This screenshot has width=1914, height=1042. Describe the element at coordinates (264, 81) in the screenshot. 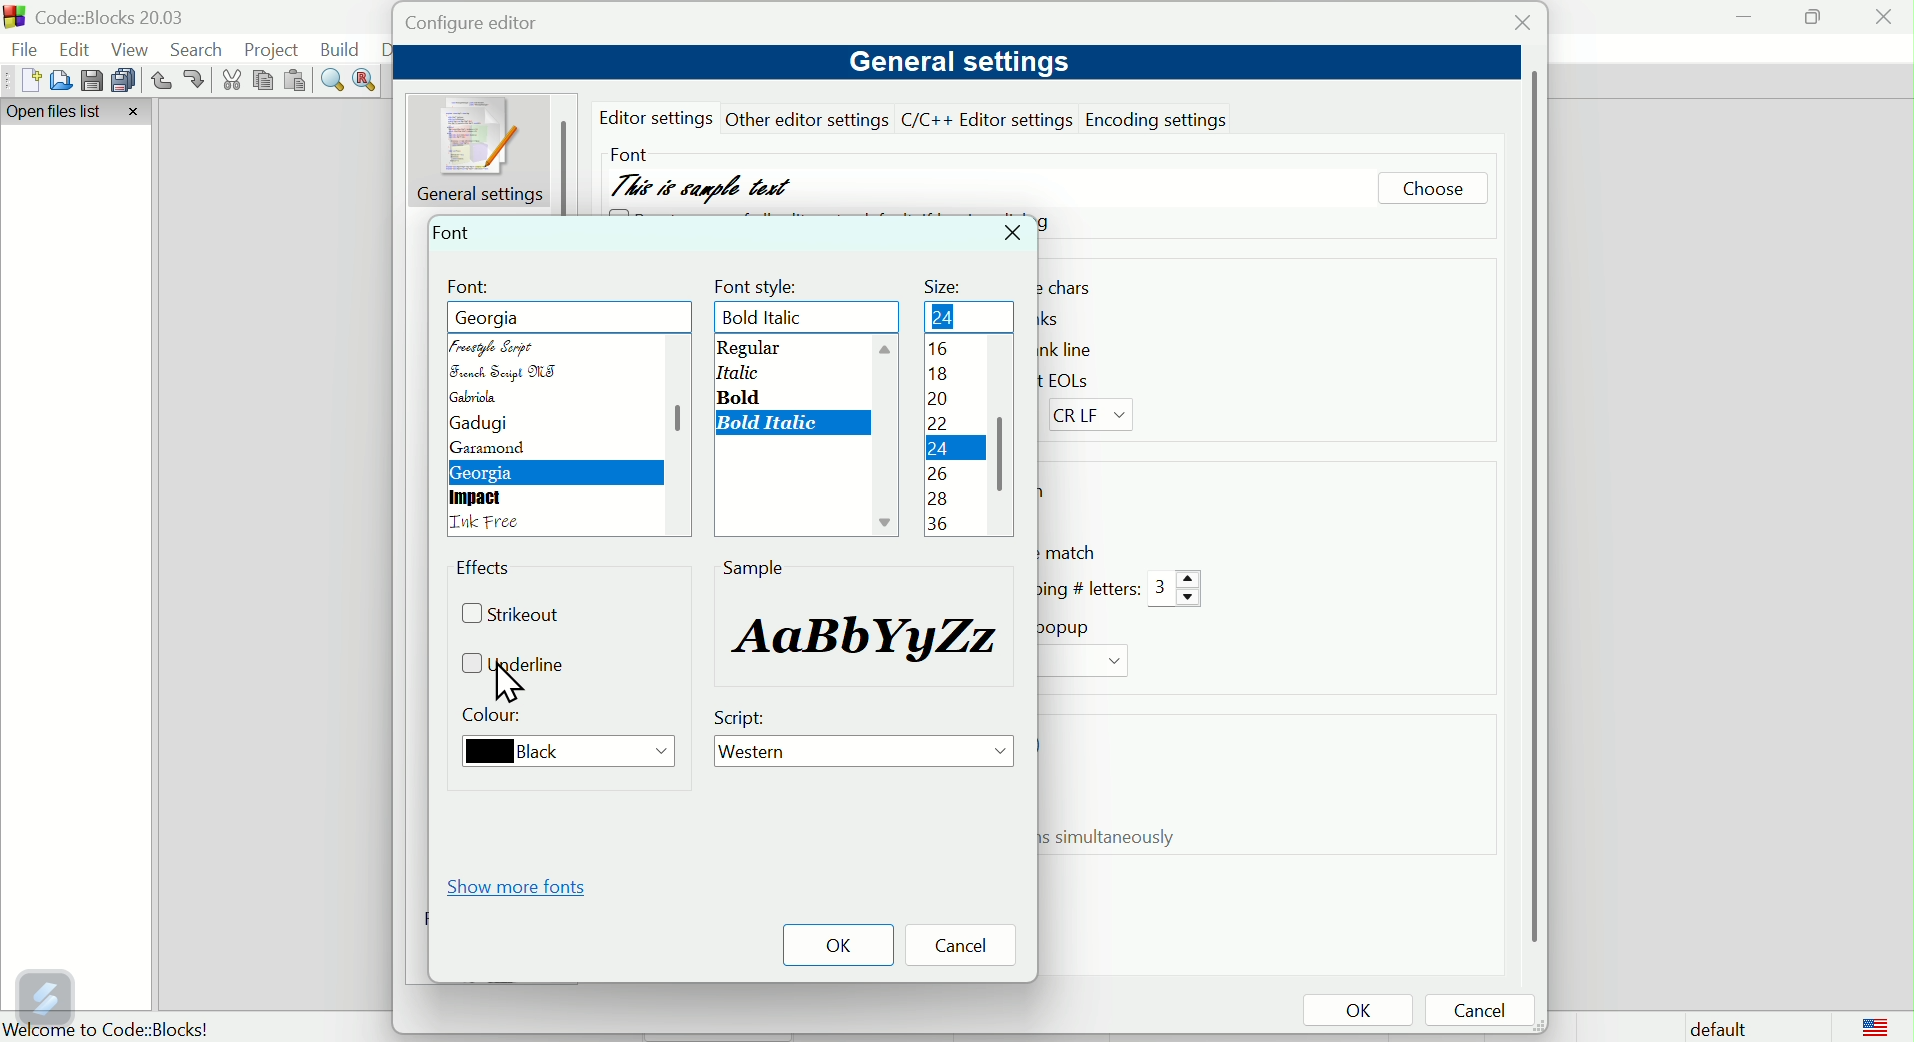

I see `Copy` at that location.